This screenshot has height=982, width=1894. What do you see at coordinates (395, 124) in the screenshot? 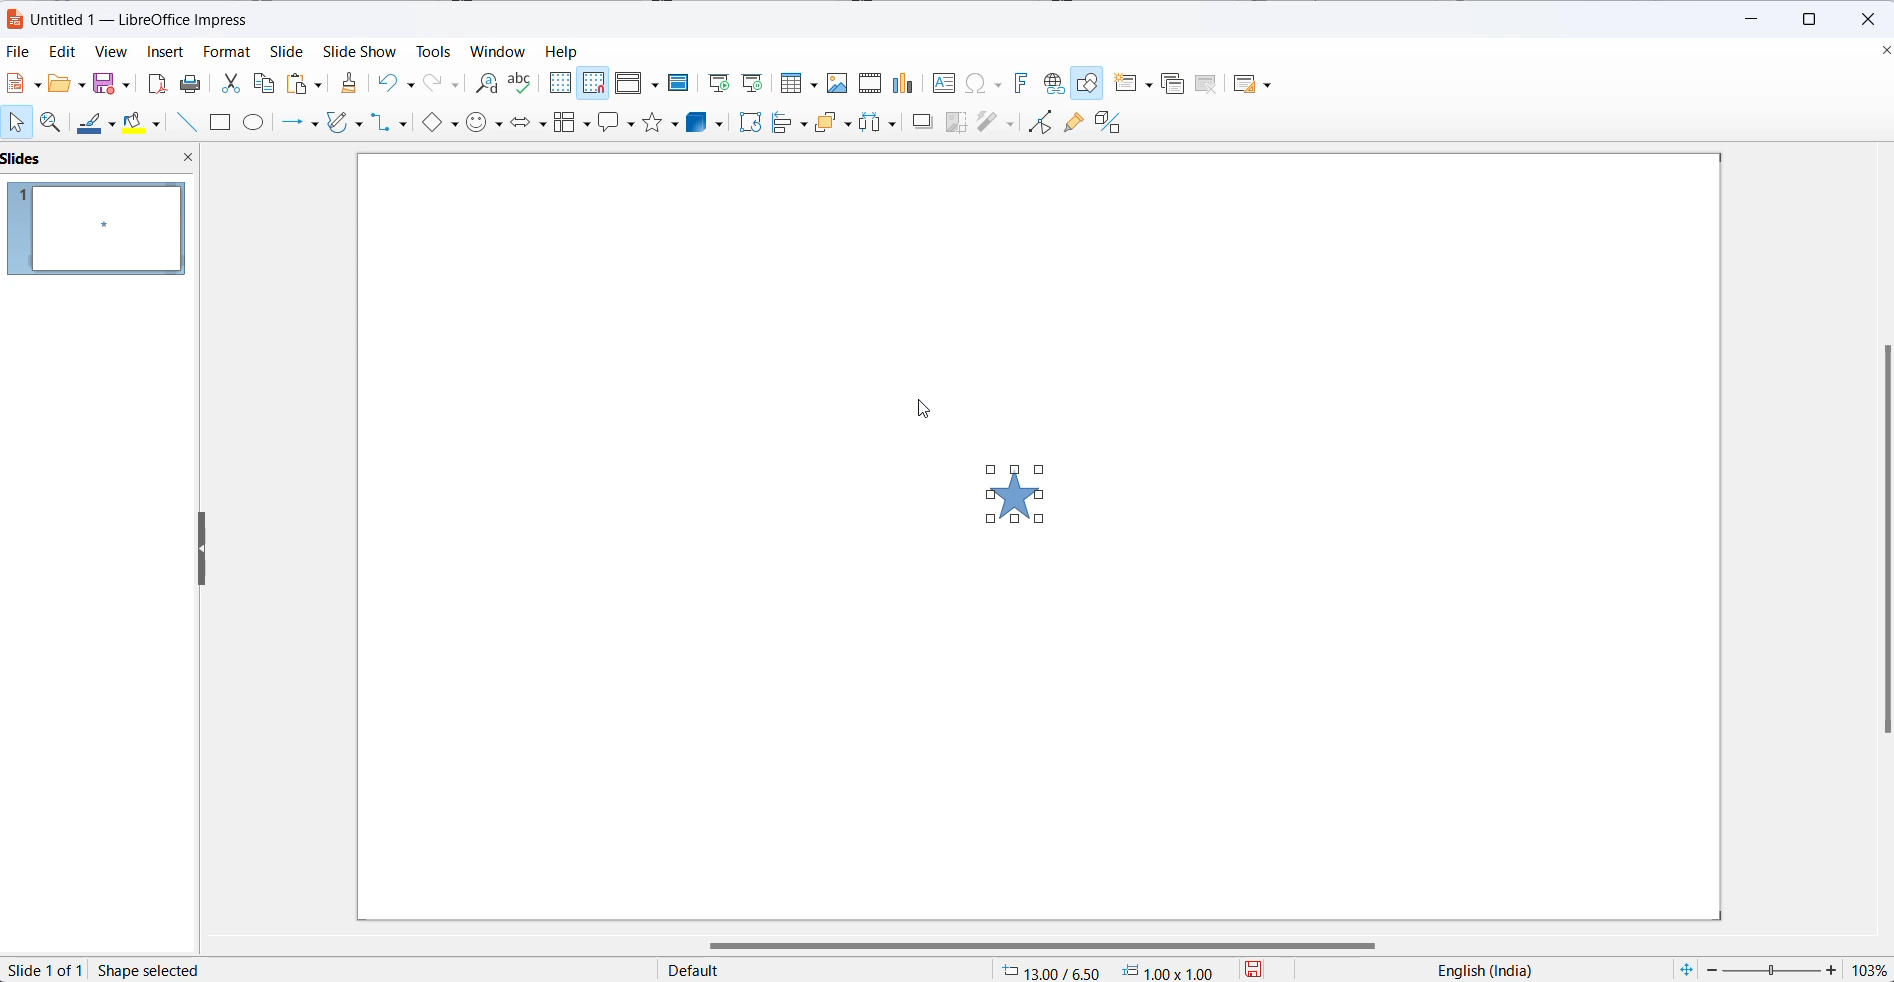
I see `connectors` at bounding box center [395, 124].